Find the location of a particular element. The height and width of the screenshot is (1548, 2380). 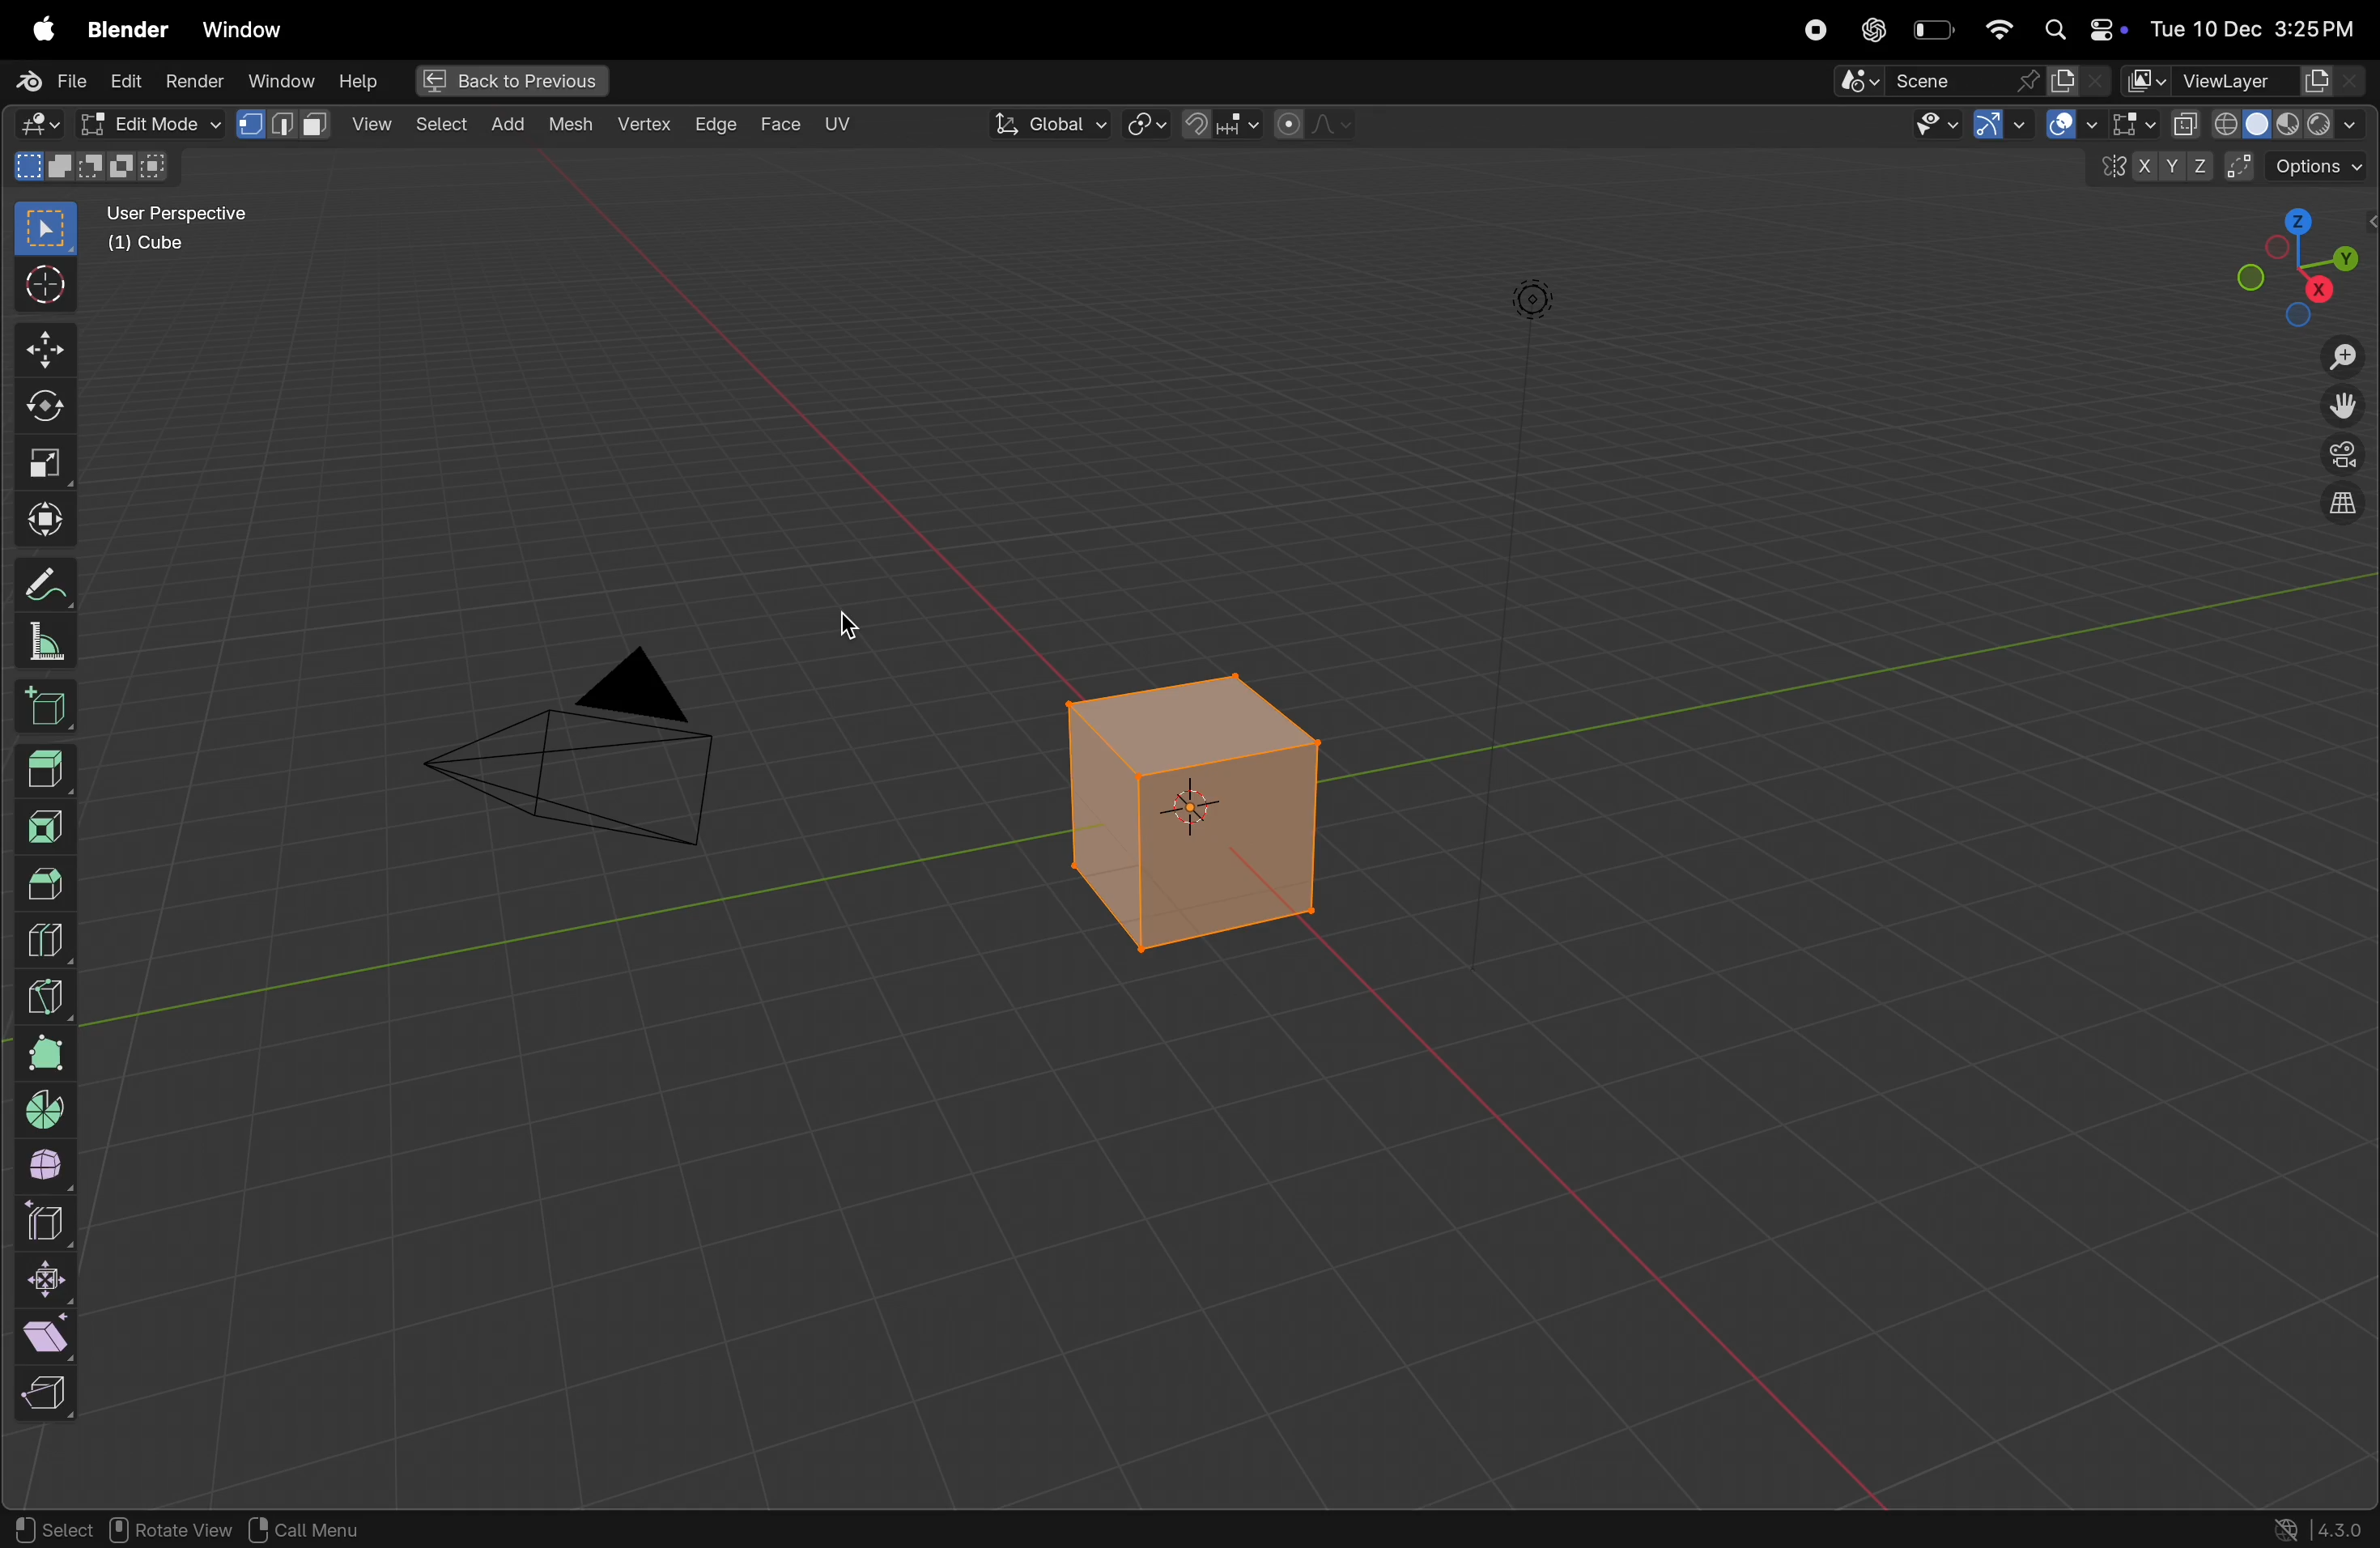

transform pviot is located at coordinates (1147, 126).